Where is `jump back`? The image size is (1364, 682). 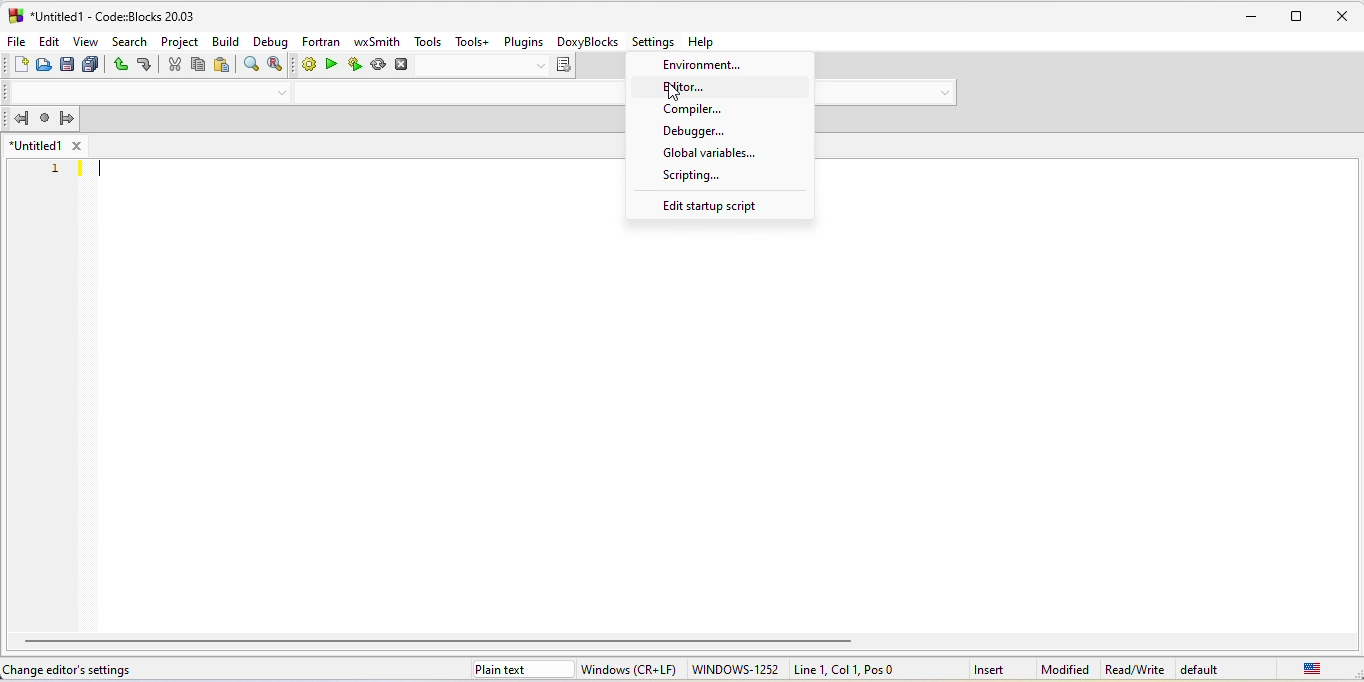 jump back is located at coordinates (20, 118).